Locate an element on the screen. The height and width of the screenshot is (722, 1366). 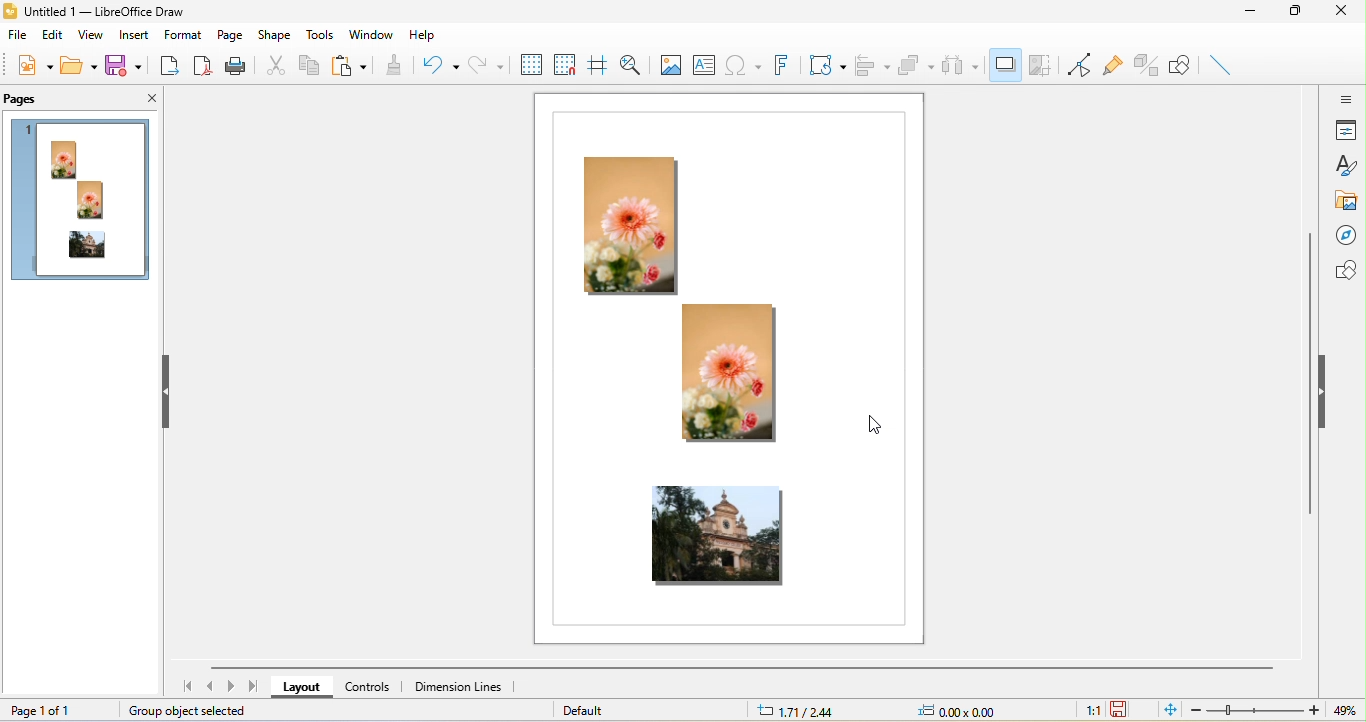
group object selected is located at coordinates (198, 711).